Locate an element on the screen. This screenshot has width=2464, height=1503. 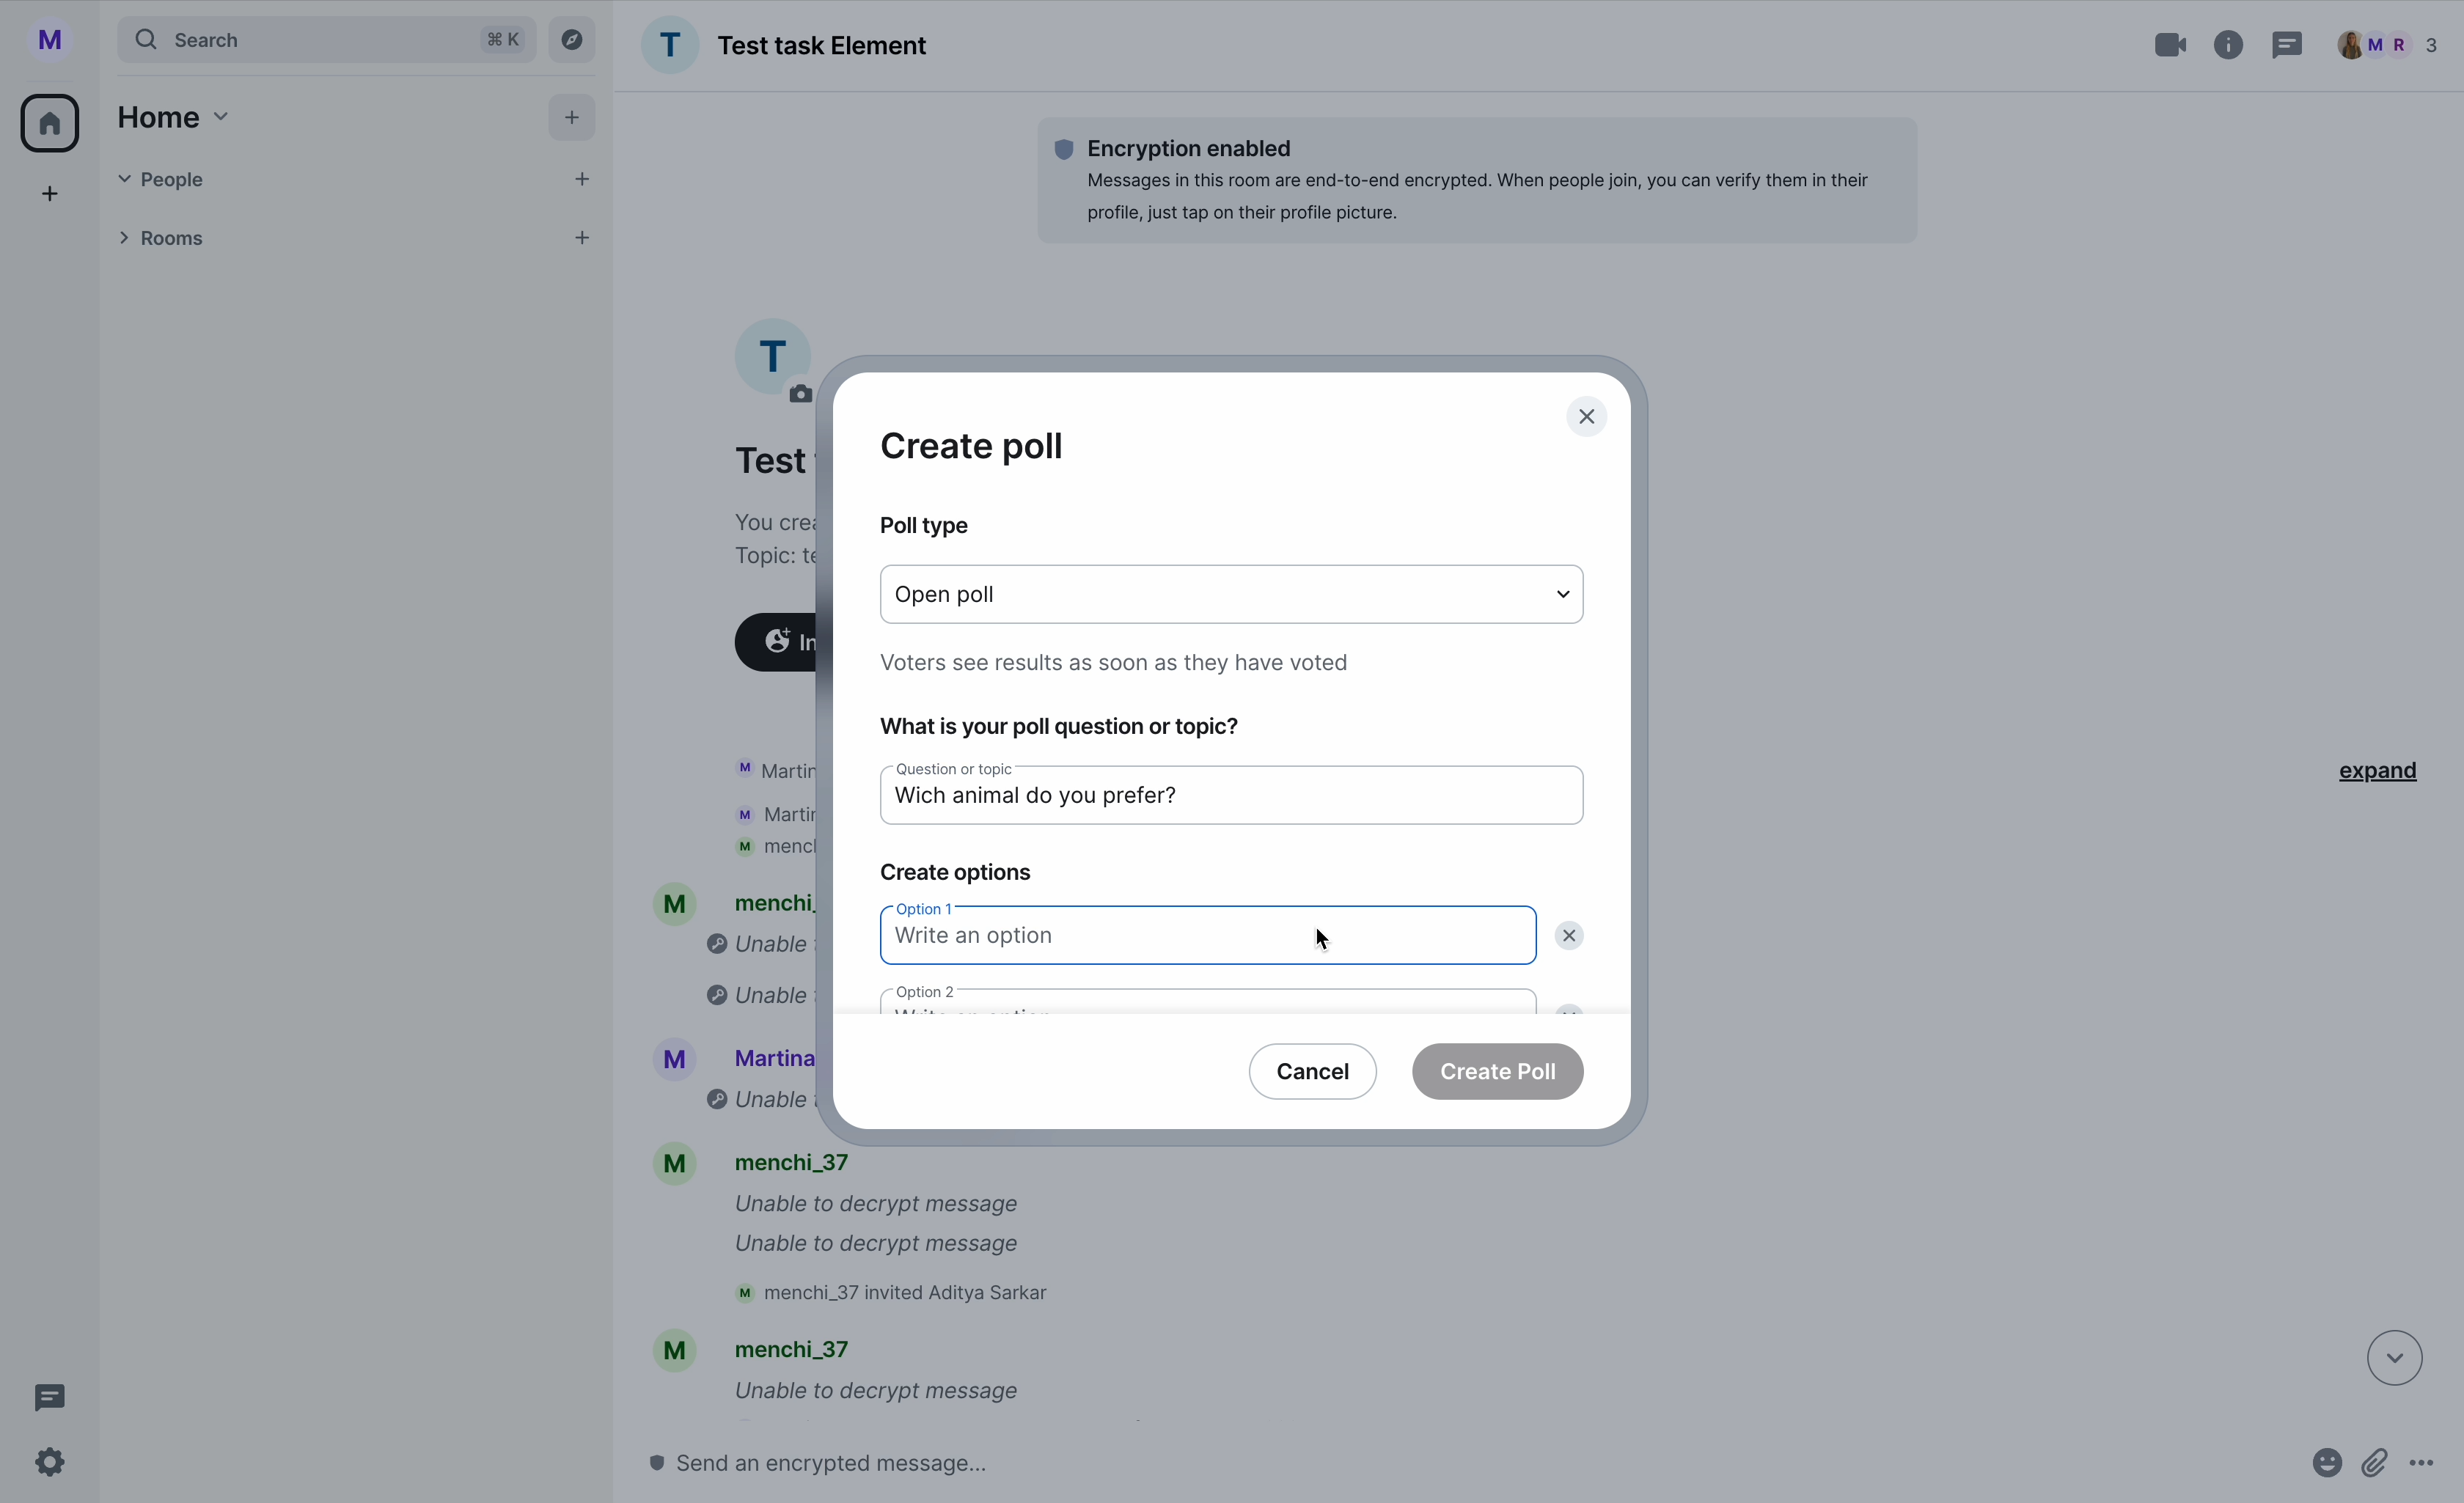
video call is located at coordinates (2173, 45).